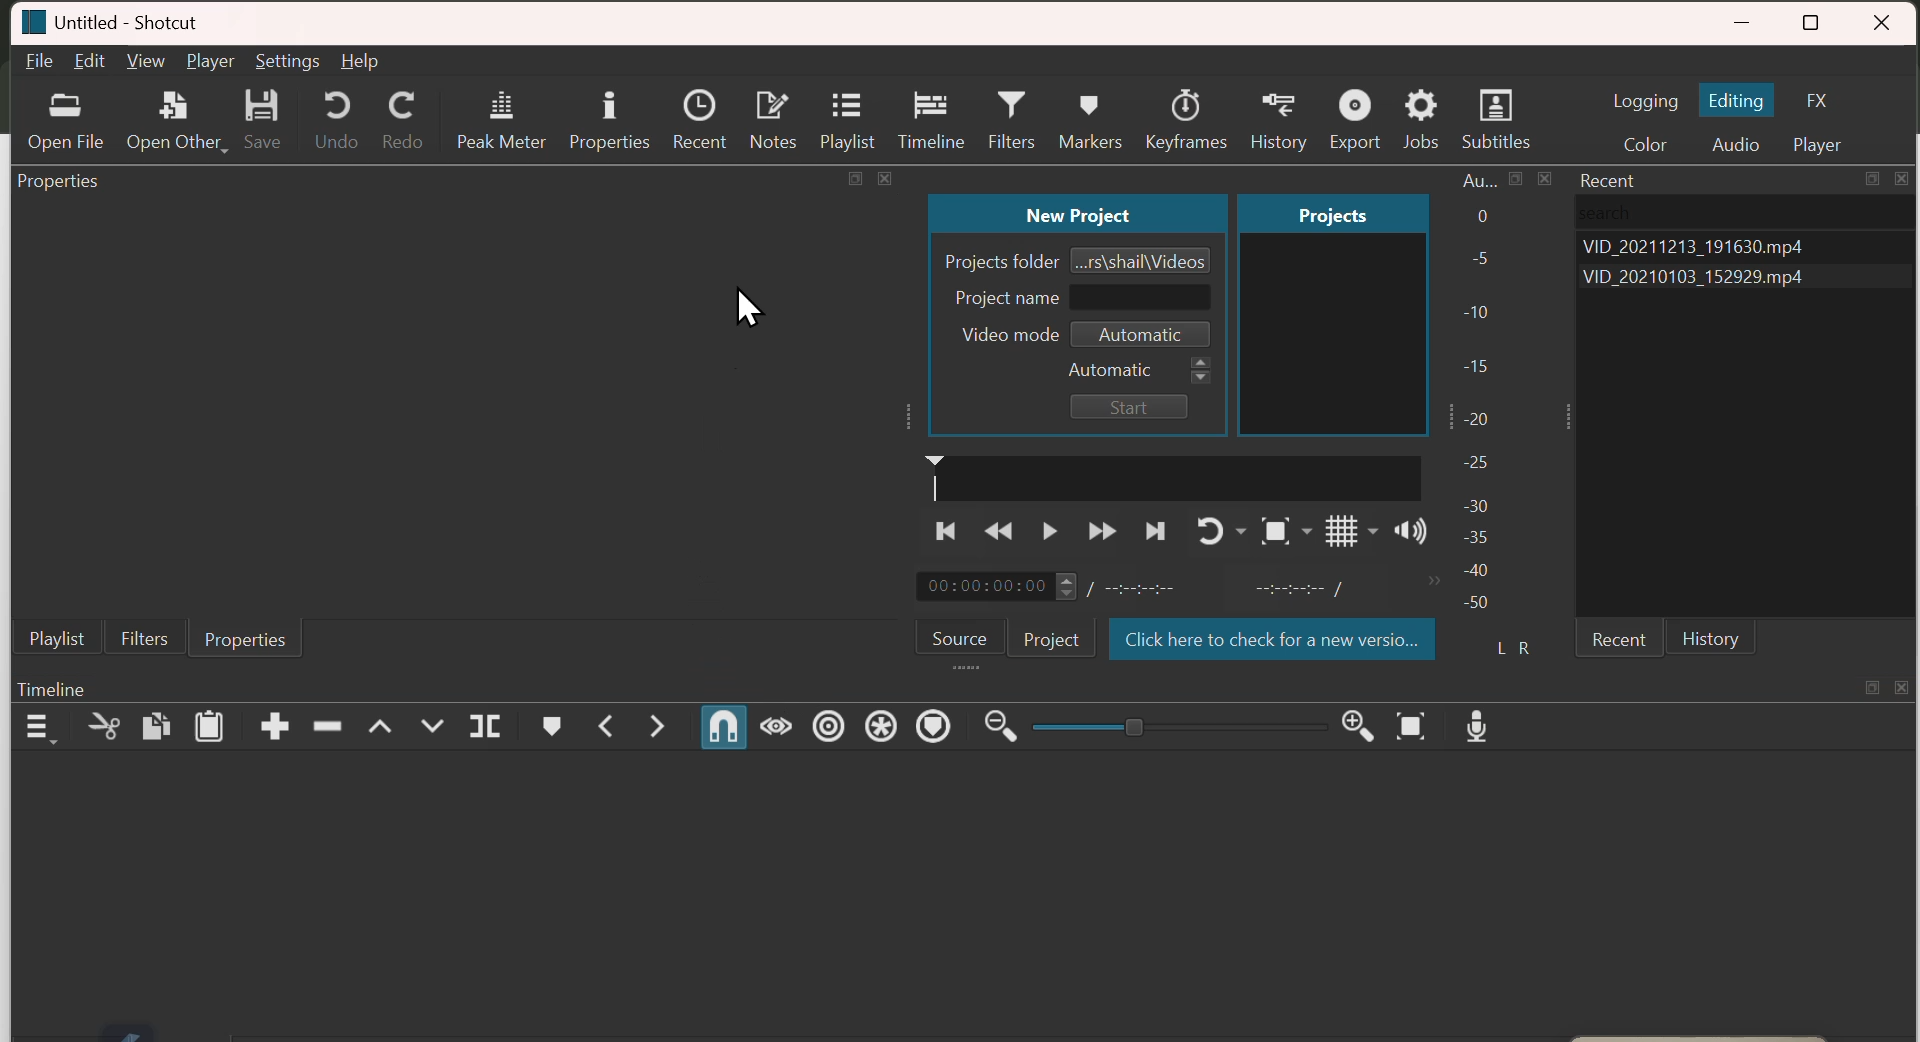  I want to click on Ripple markers, so click(932, 725).